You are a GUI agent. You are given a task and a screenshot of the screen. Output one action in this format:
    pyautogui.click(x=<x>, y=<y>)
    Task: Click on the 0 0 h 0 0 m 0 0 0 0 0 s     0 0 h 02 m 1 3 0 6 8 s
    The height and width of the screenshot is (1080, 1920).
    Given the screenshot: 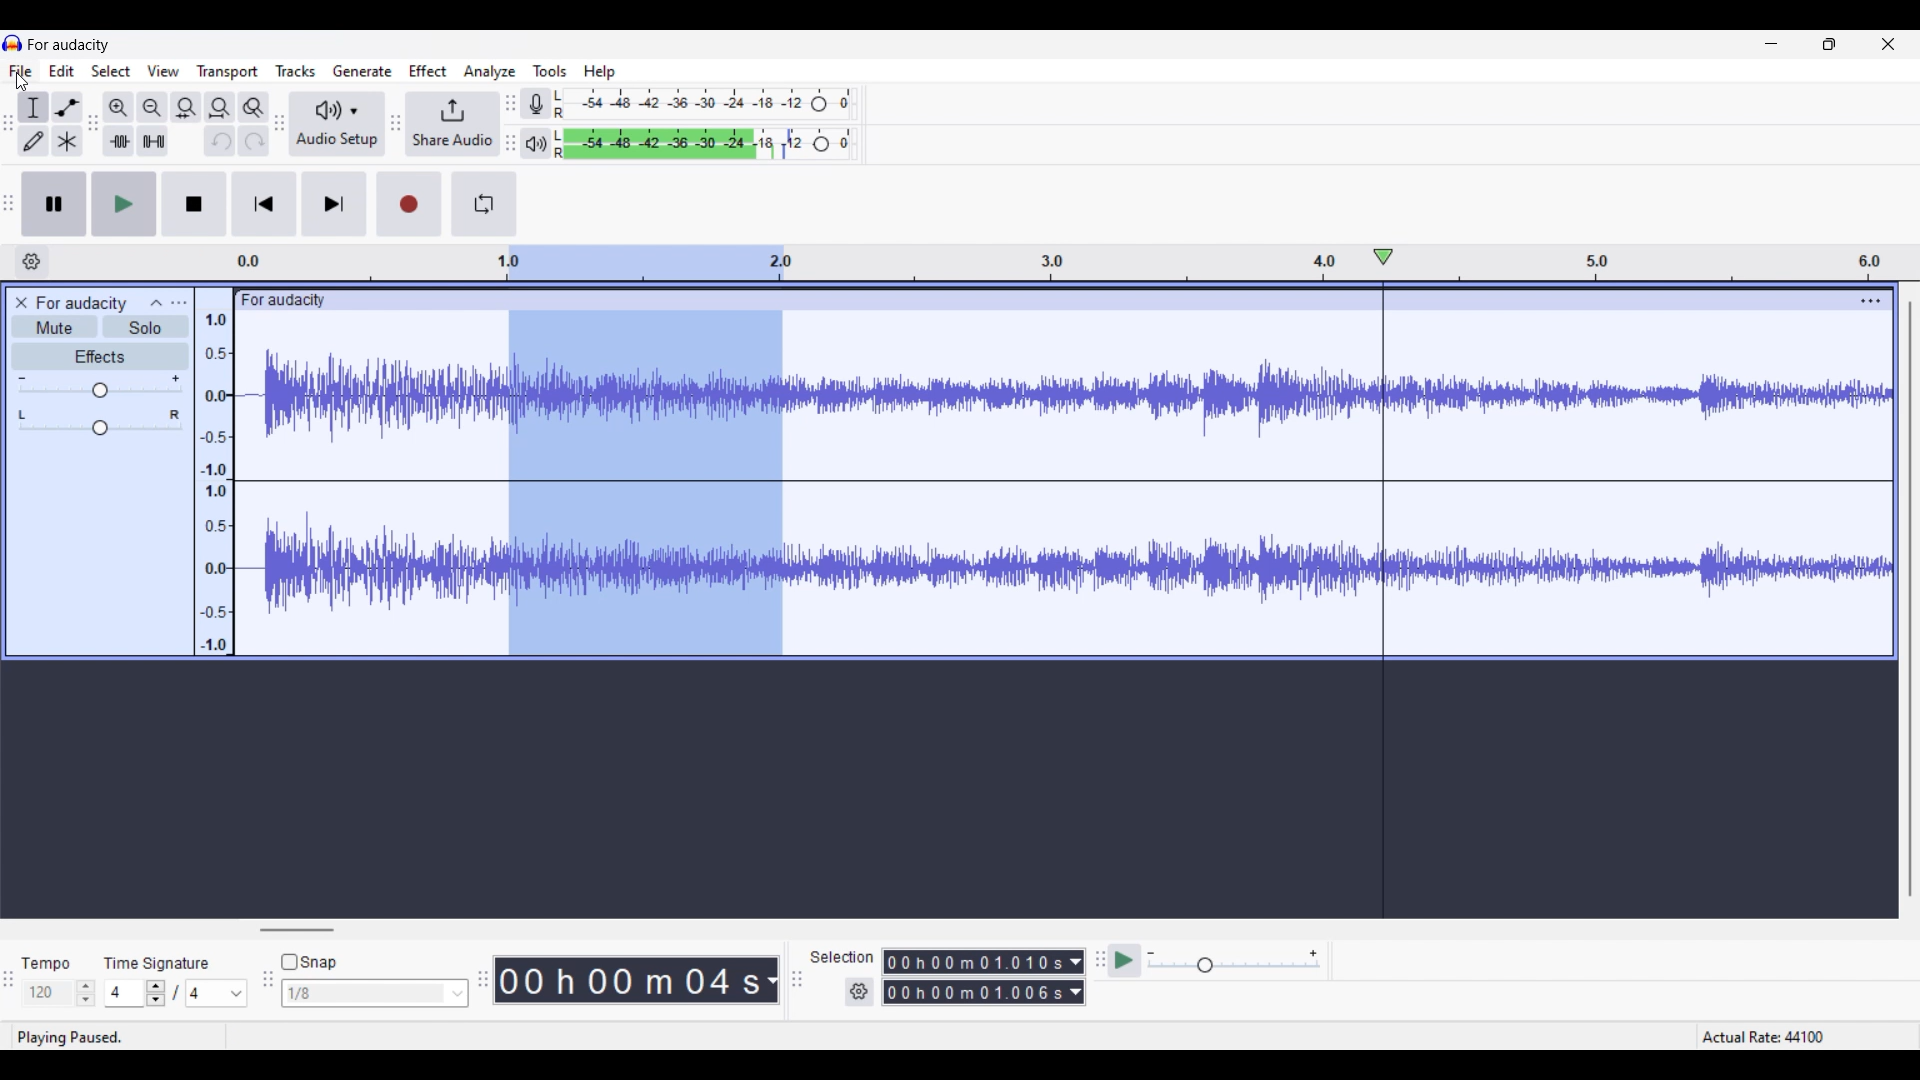 What is the action you would take?
    pyautogui.click(x=974, y=977)
    